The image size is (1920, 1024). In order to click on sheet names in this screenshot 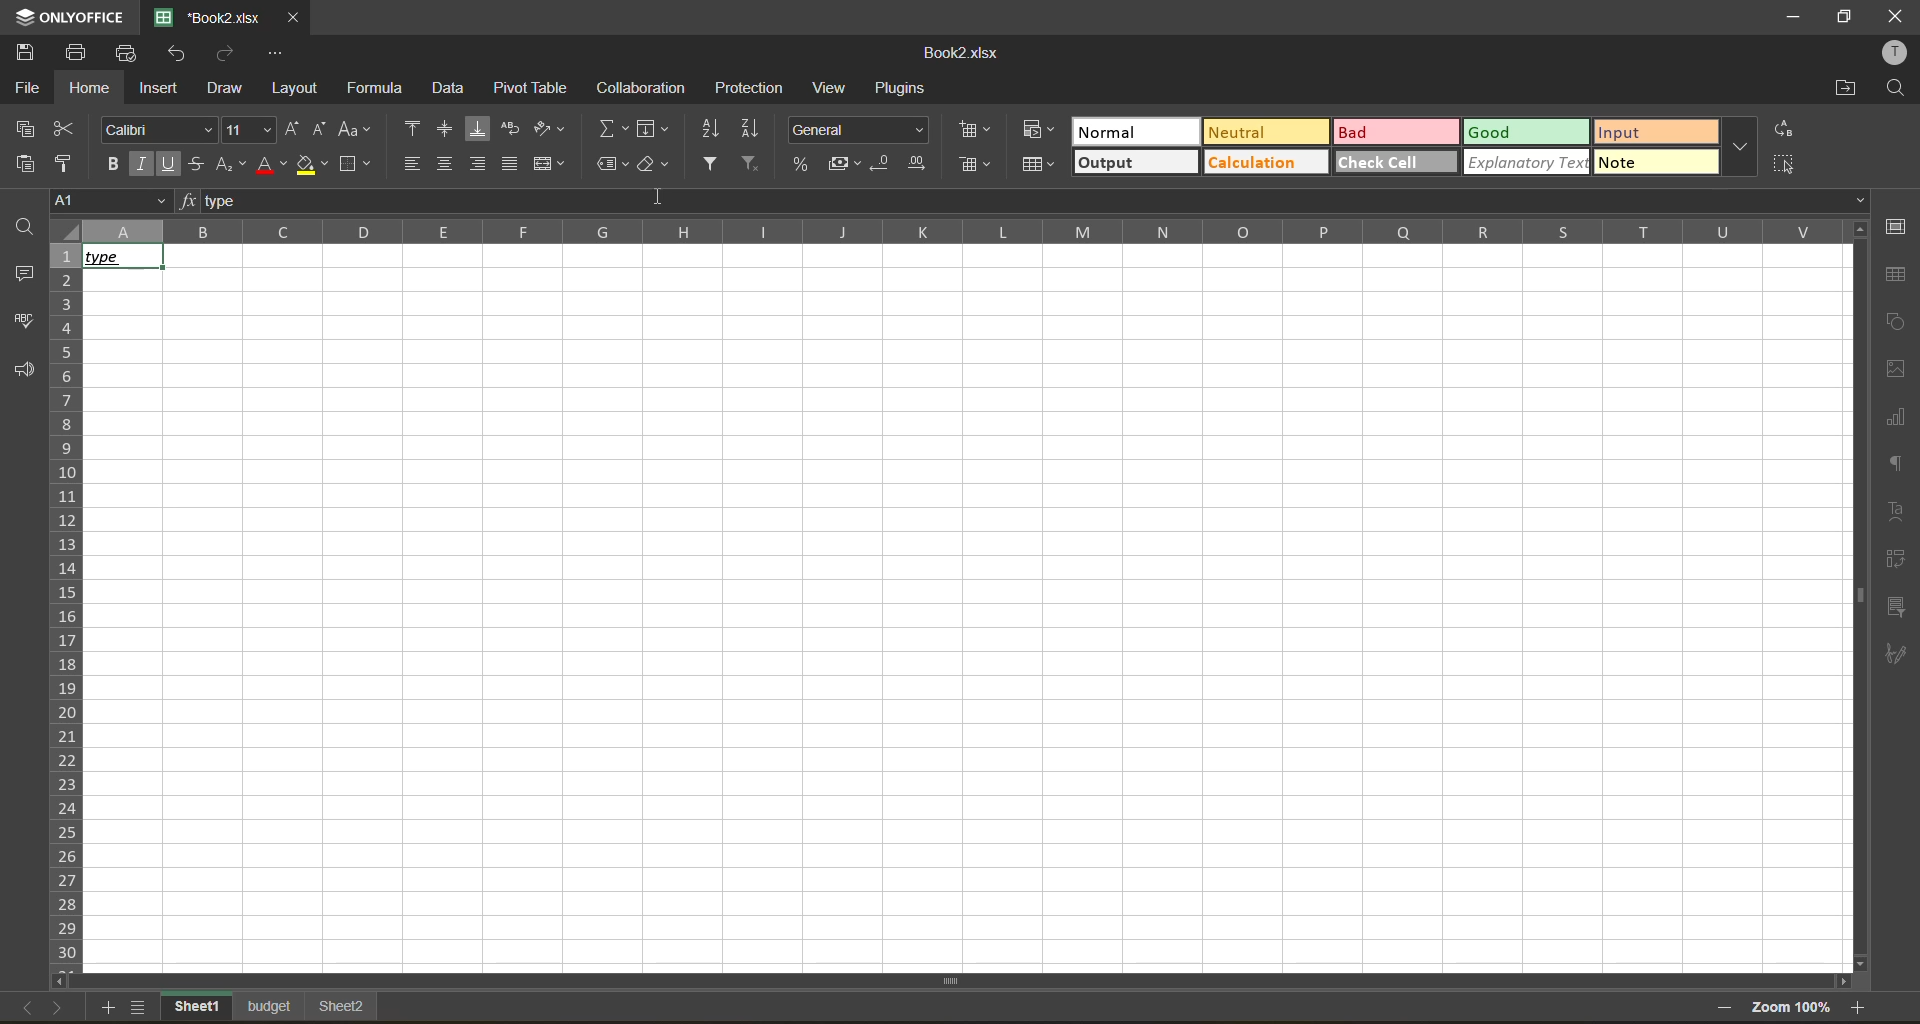, I will do `click(274, 1006)`.